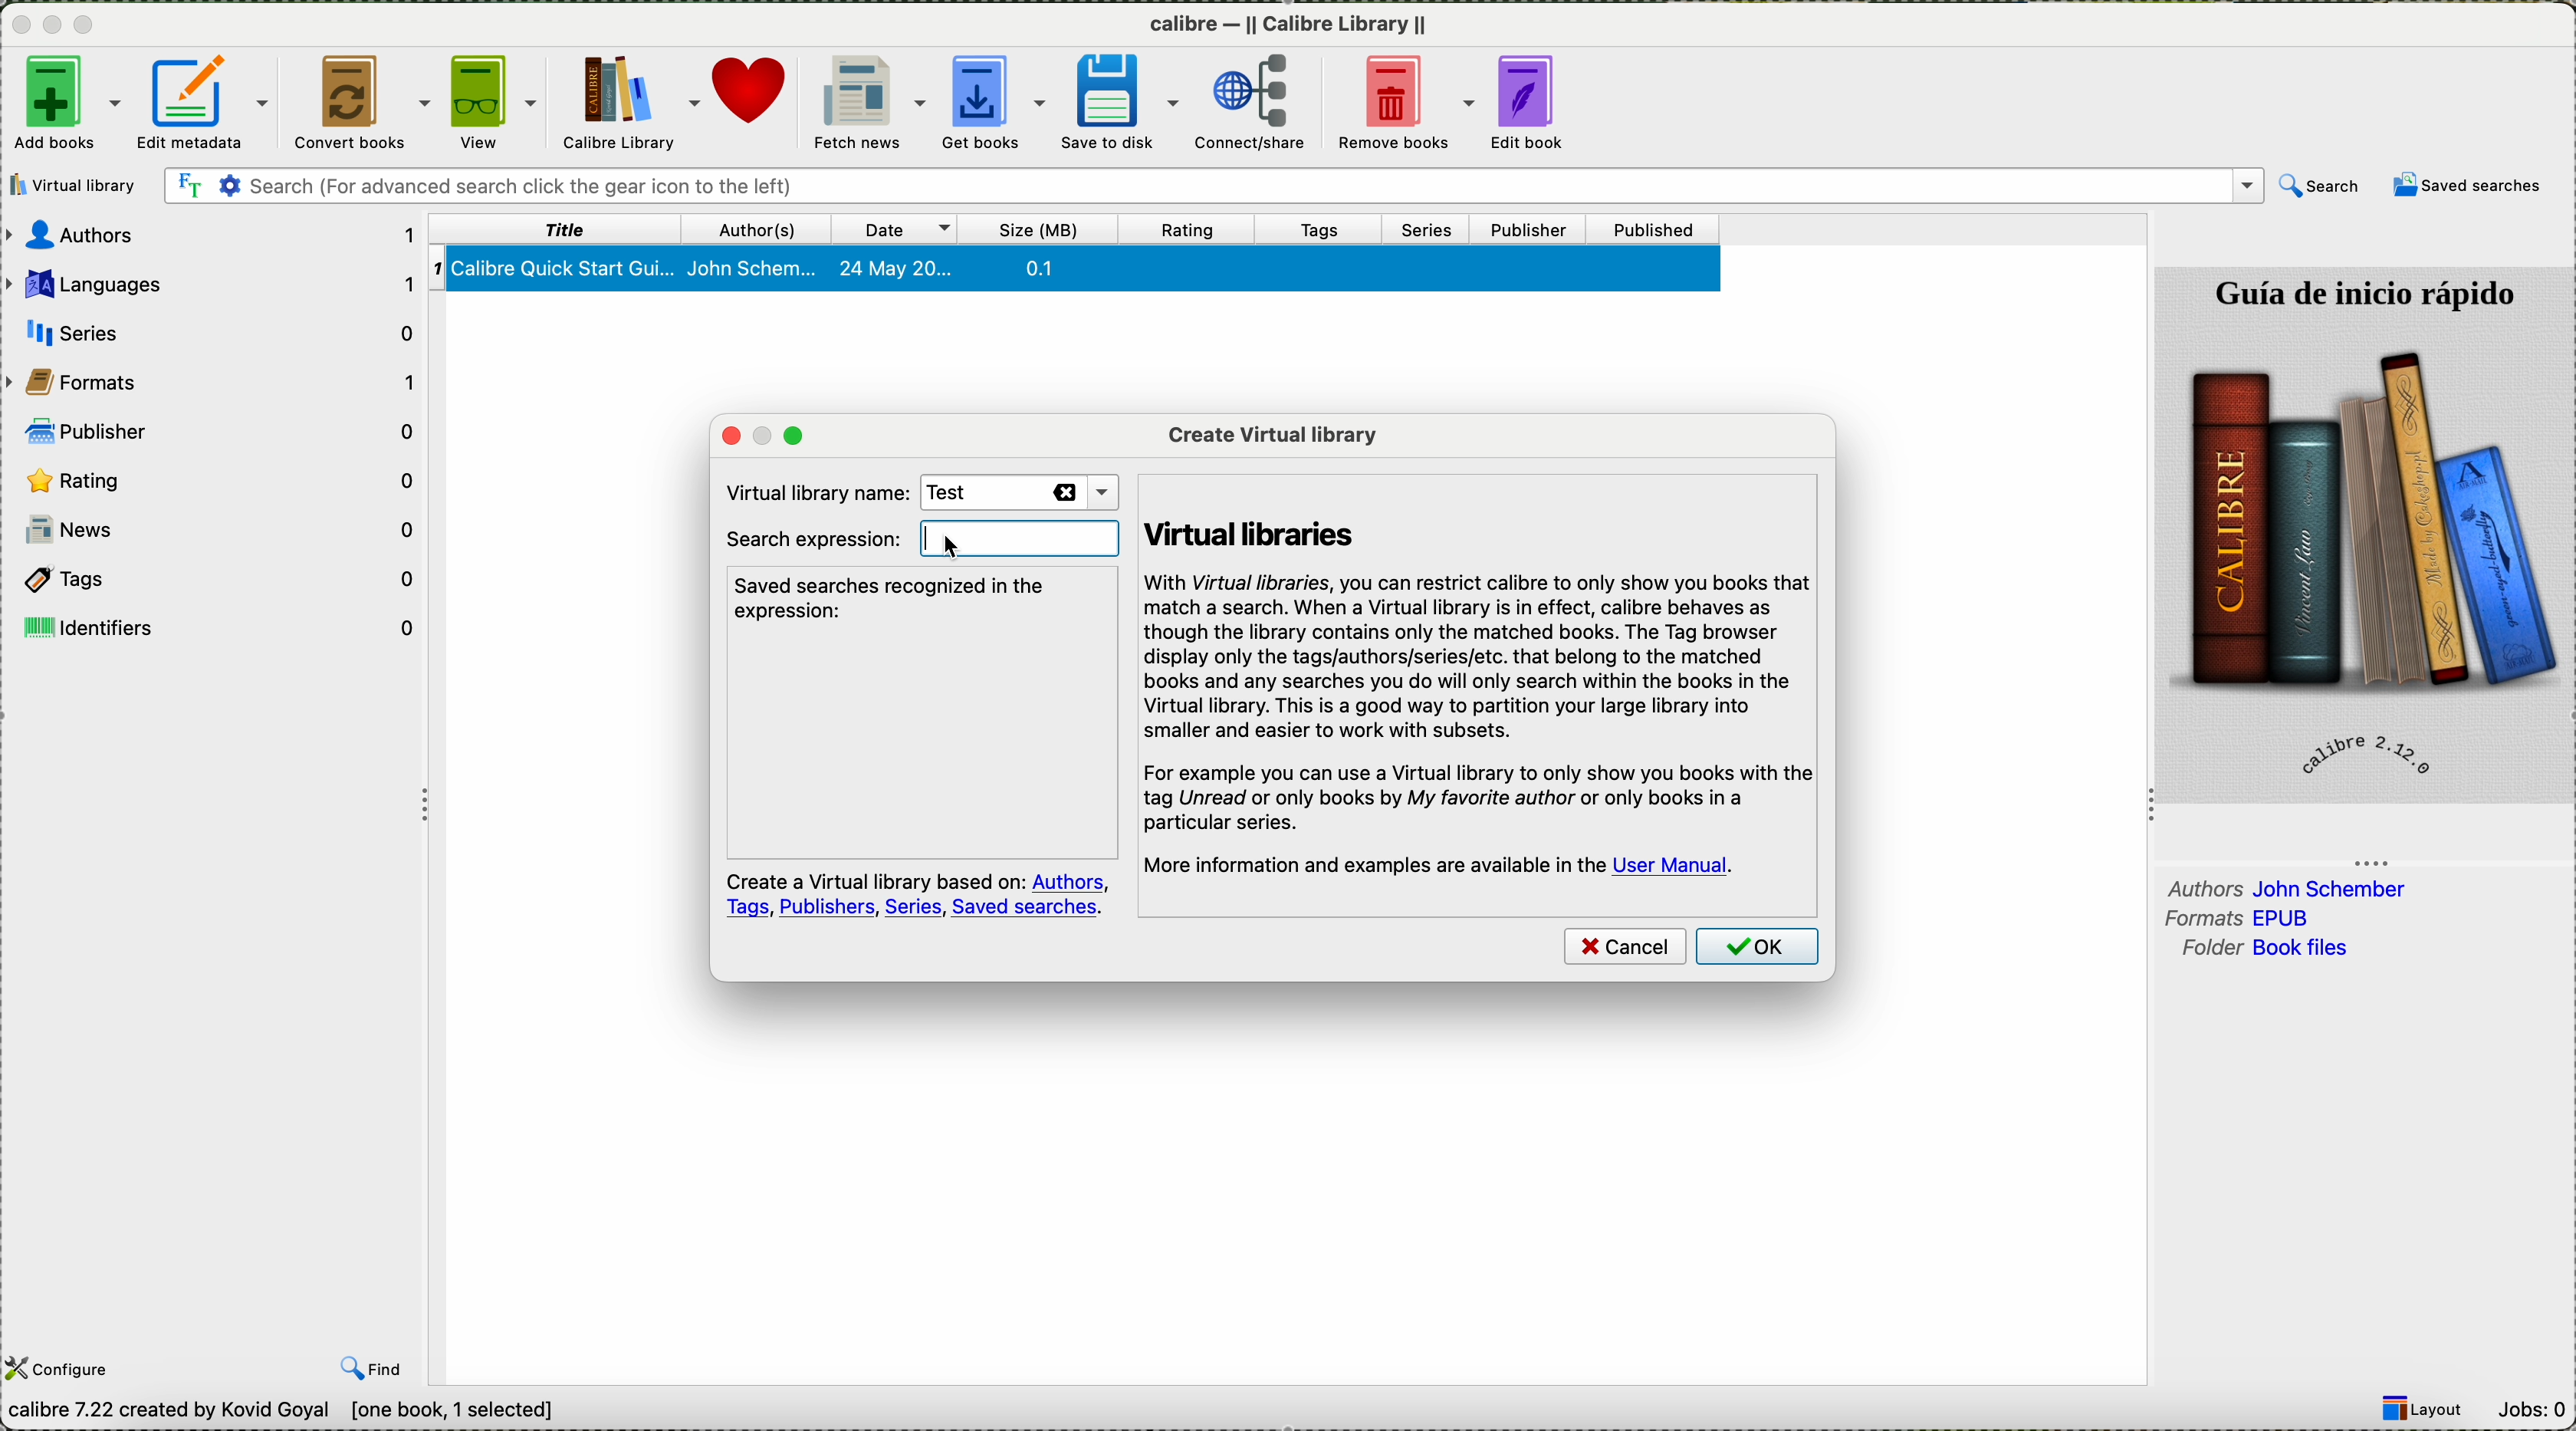 The image size is (2576, 1431). I want to click on fletch news, so click(864, 102).